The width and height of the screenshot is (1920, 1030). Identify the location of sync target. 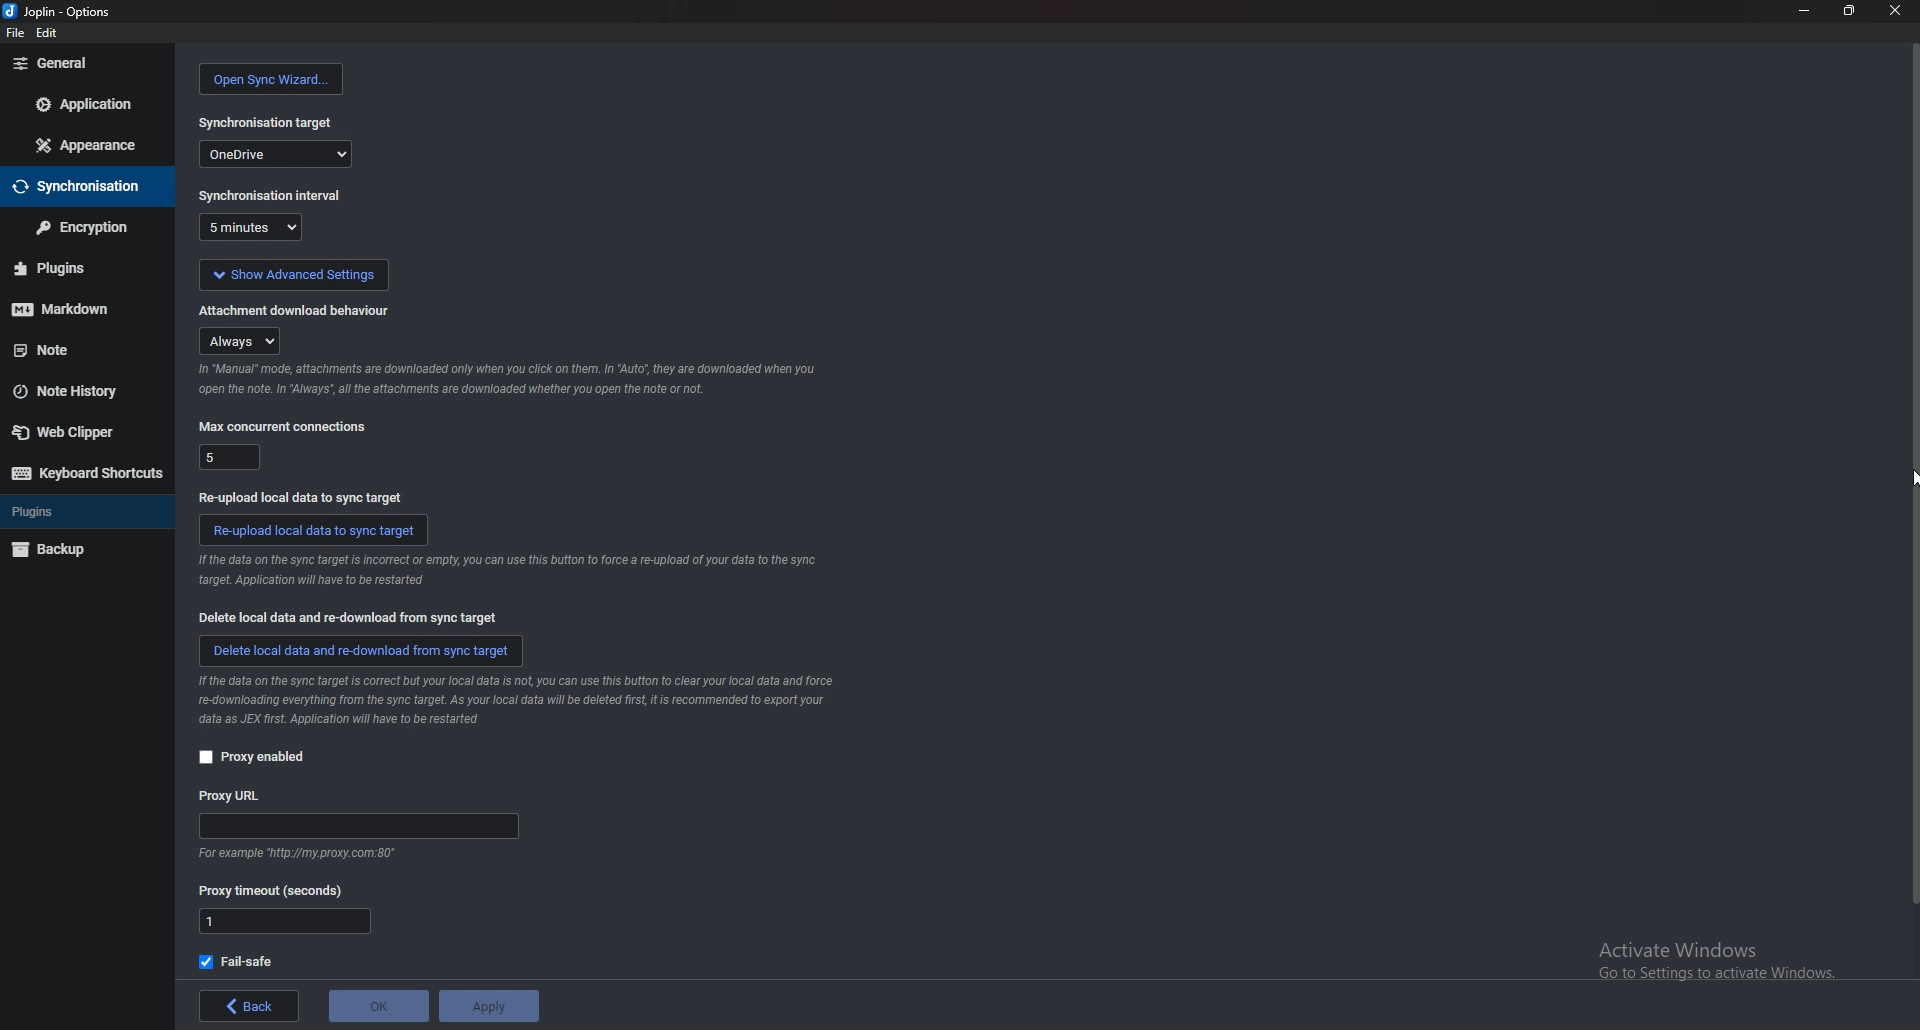
(275, 153).